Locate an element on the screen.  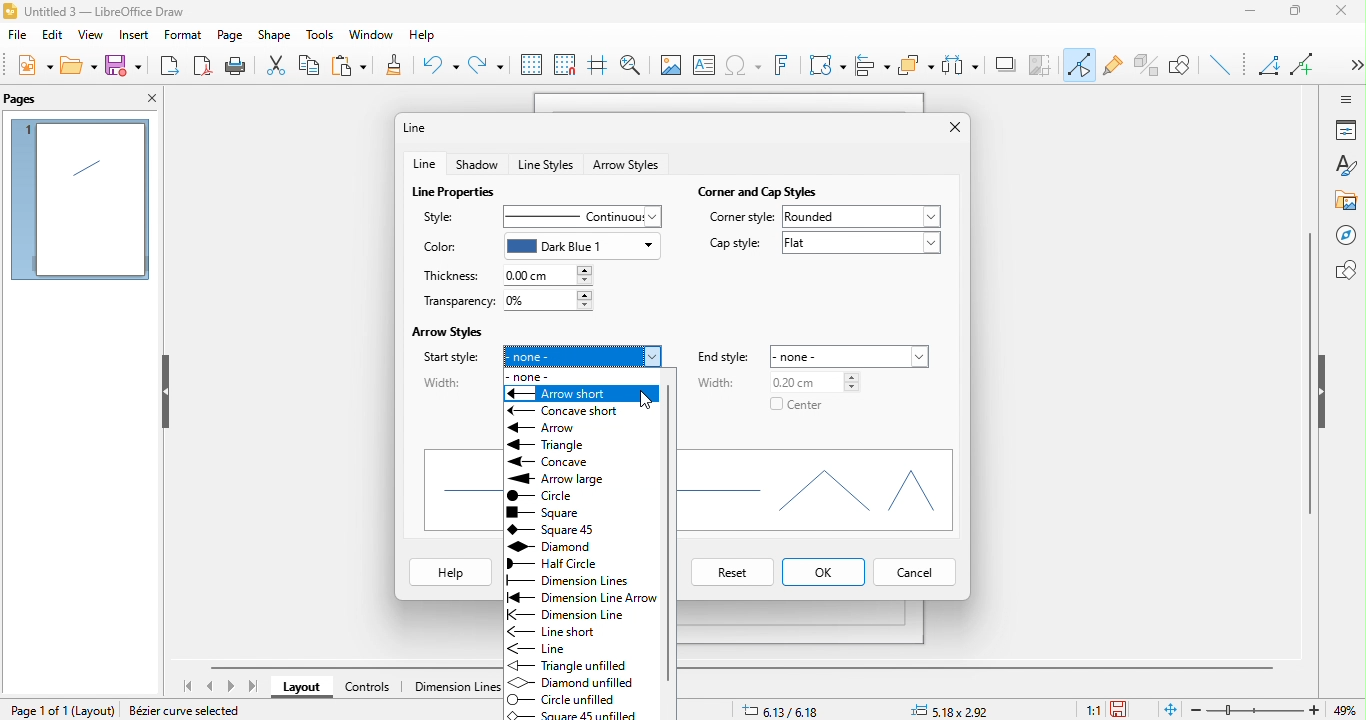
page 1 is located at coordinates (80, 200).